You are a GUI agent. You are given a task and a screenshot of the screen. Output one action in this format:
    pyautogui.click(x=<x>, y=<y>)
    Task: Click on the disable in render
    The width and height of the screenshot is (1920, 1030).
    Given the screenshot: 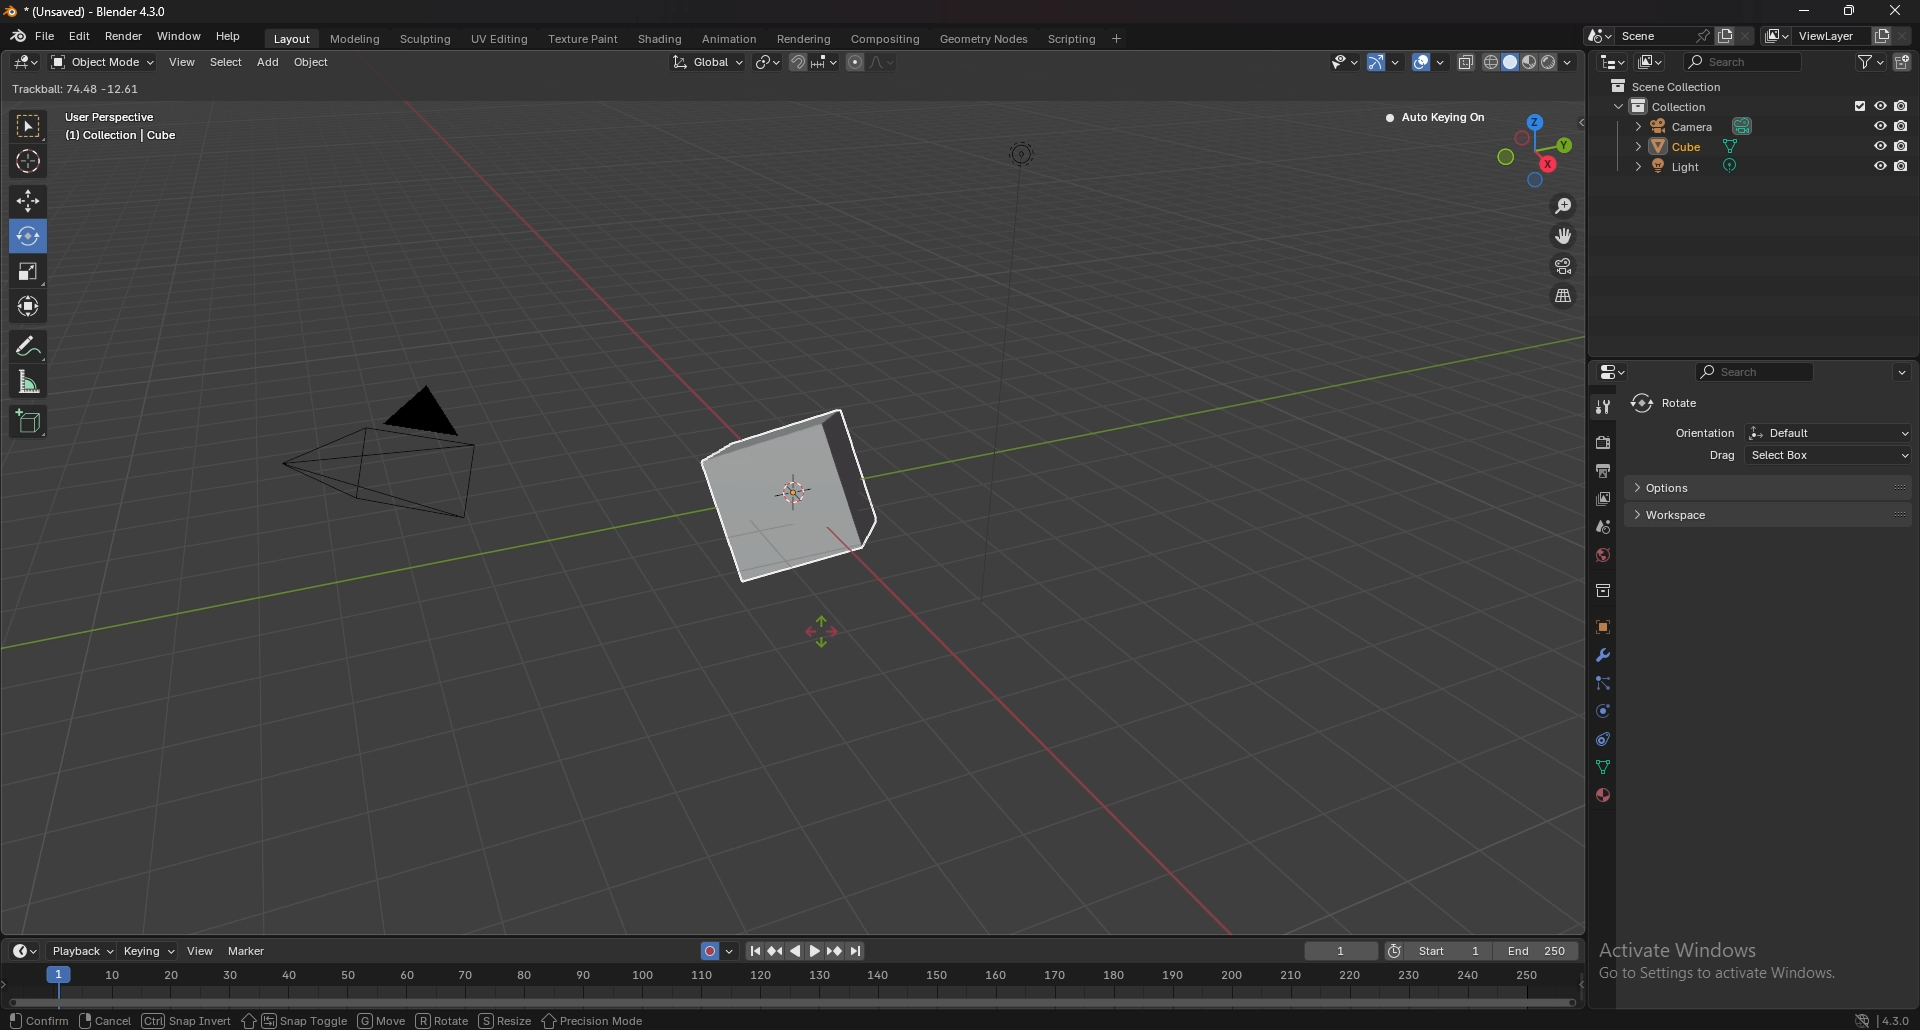 What is the action you would take?
    pyautogui.click(x=1903, y=165)
    